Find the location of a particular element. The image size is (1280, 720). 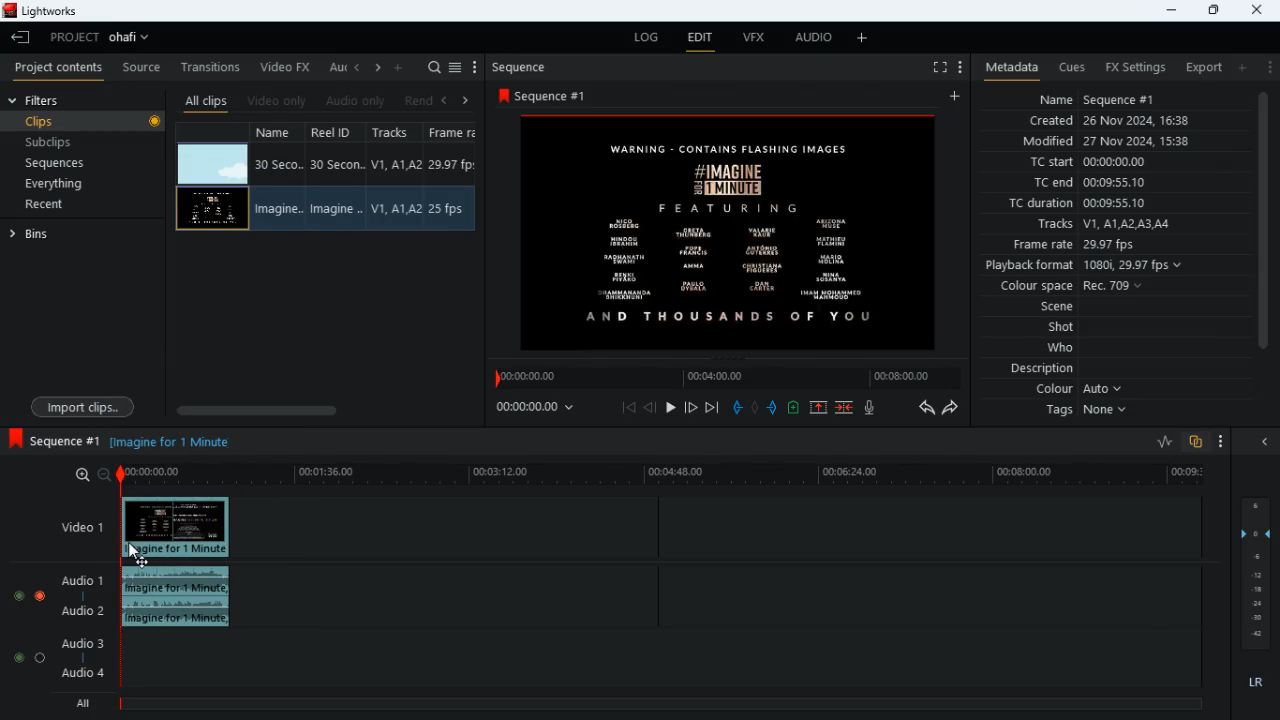

more is located at coordinates (960, 65).